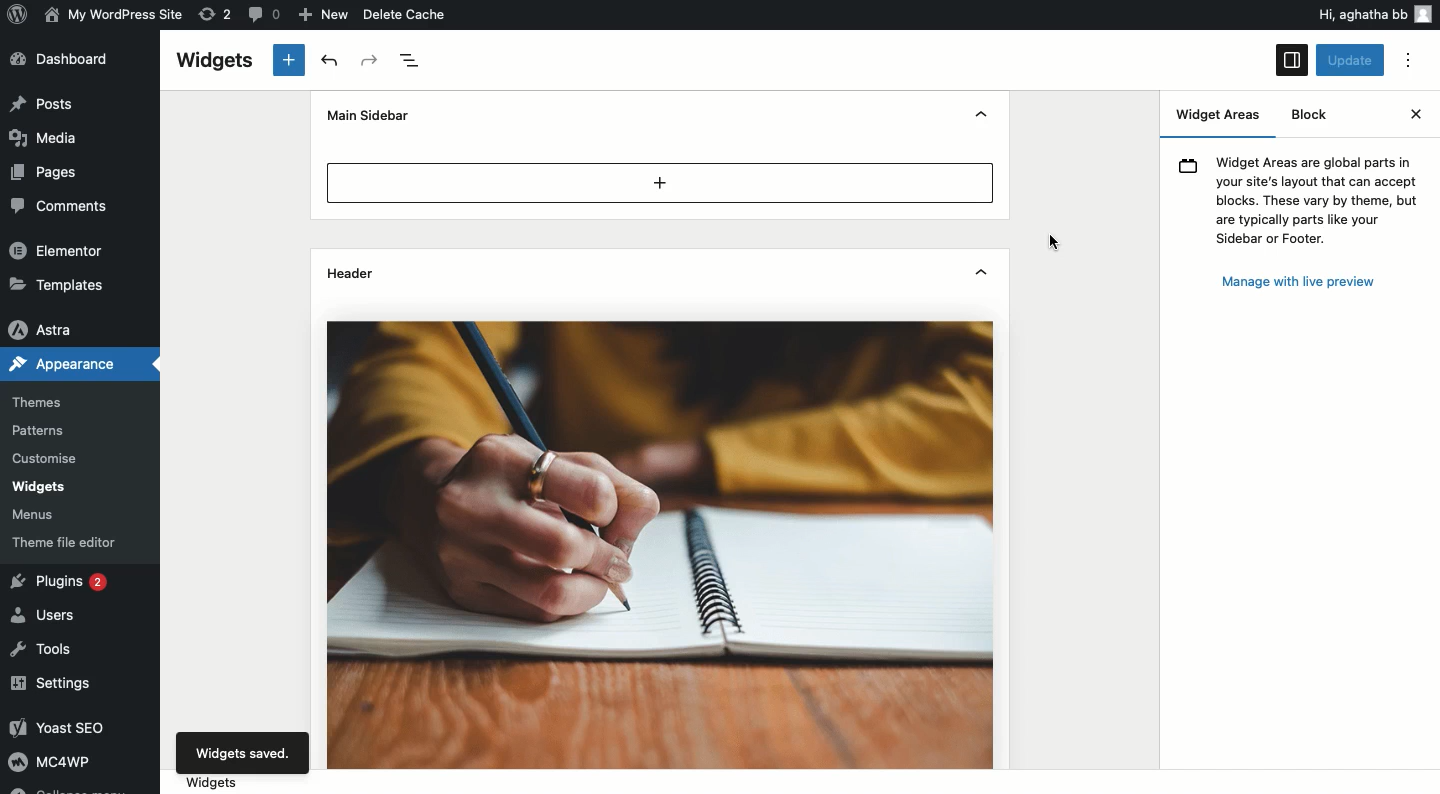 This screenshot has height=794, width=1440. Describe the element at coordinates (261, 13) in the screenshot. I see `Comment` at that location.